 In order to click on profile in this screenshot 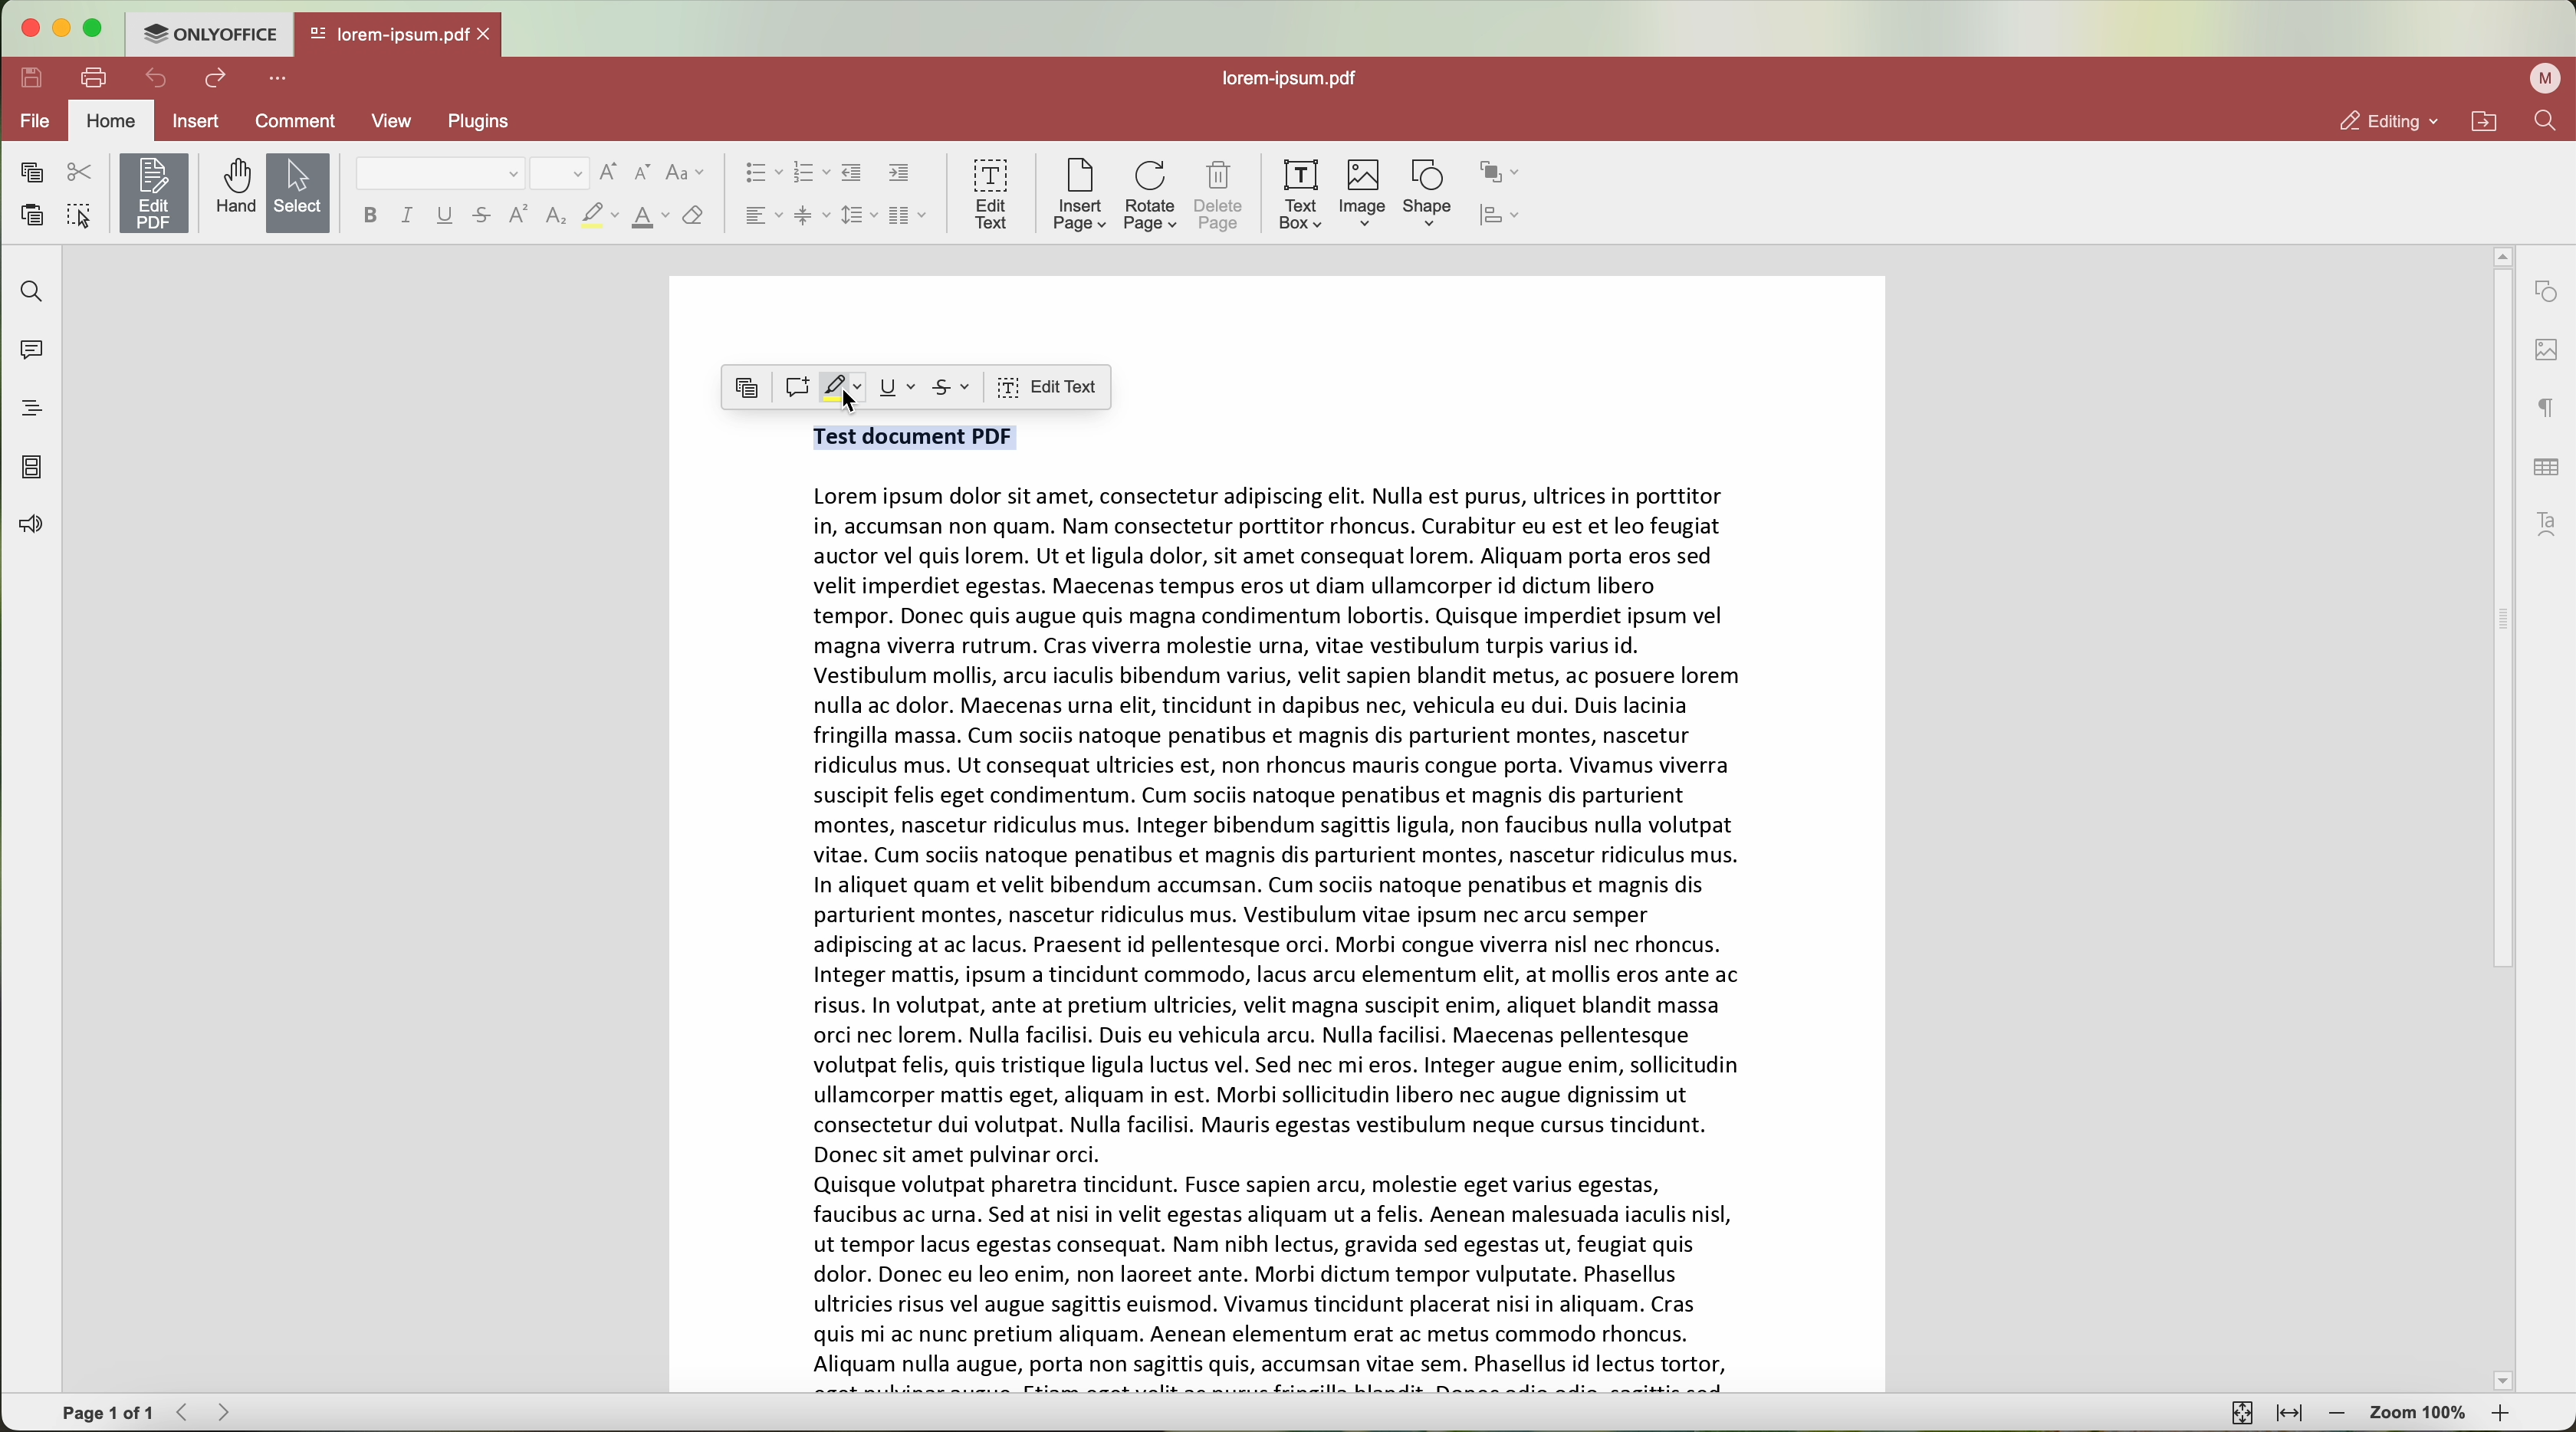, I will do `click(2544, 78)`.